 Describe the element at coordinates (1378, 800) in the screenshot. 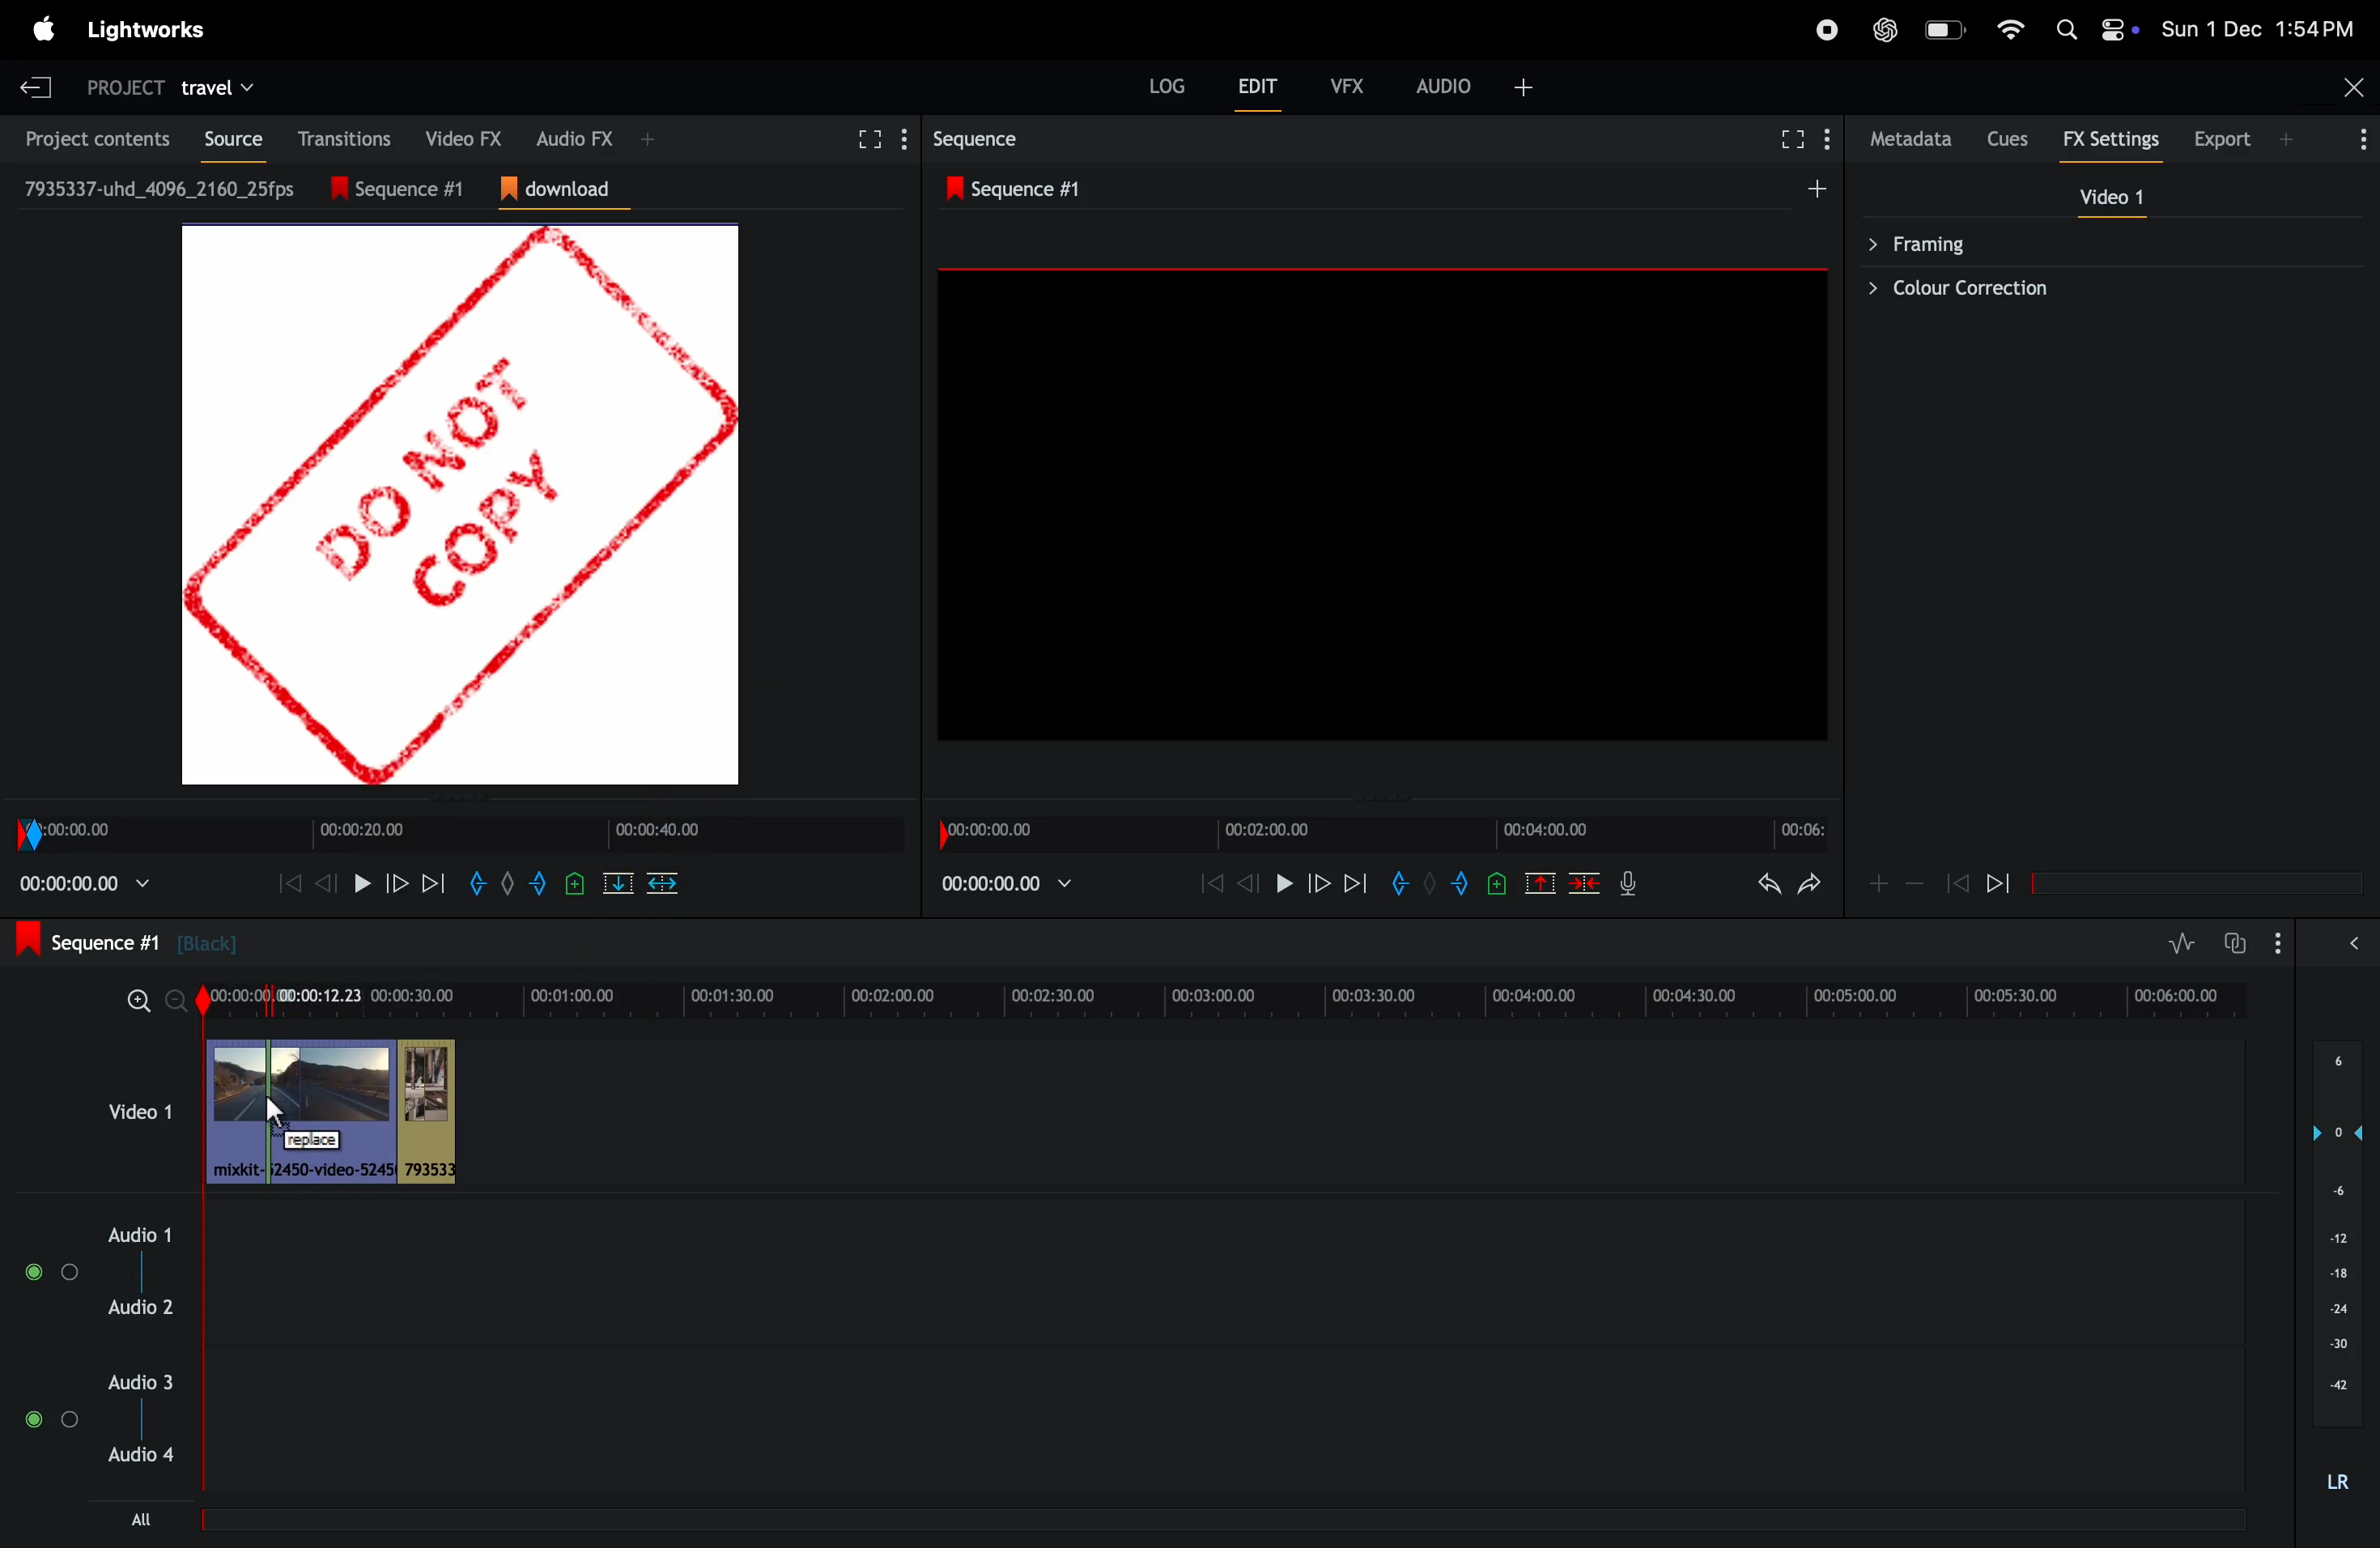

I see `Drag to change dimension` at that location.